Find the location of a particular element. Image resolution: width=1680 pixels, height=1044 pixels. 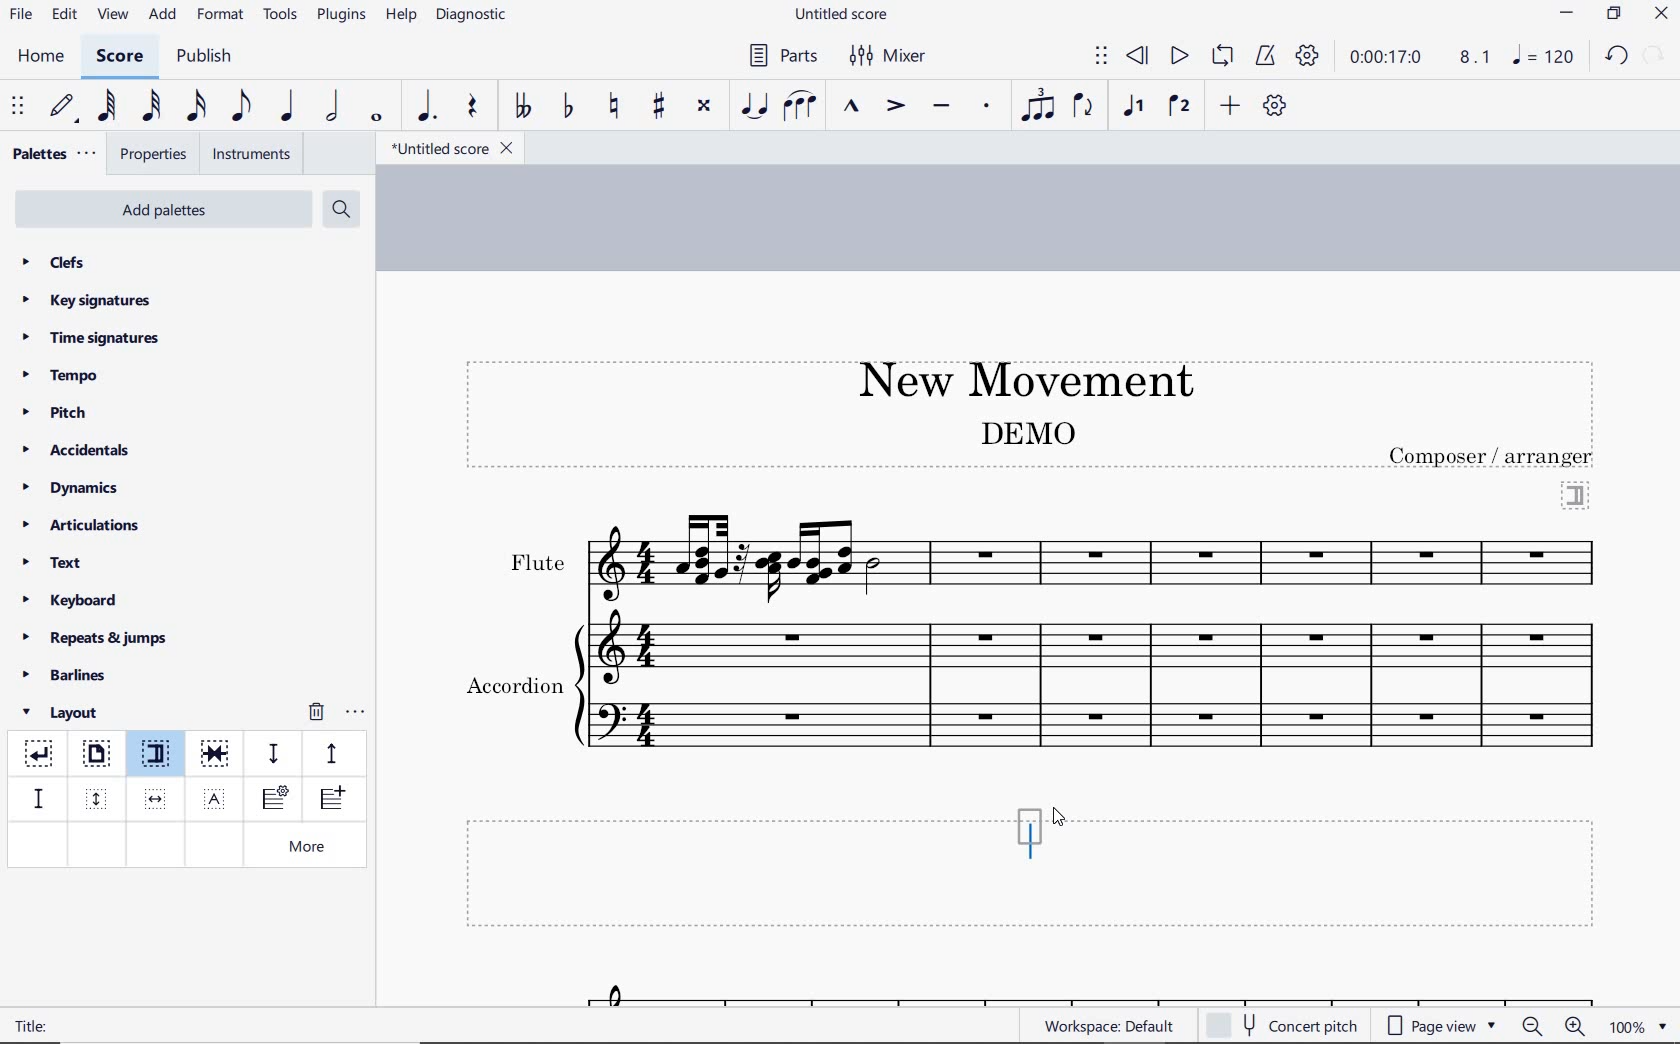

text is located at coordinates (64, 1025).